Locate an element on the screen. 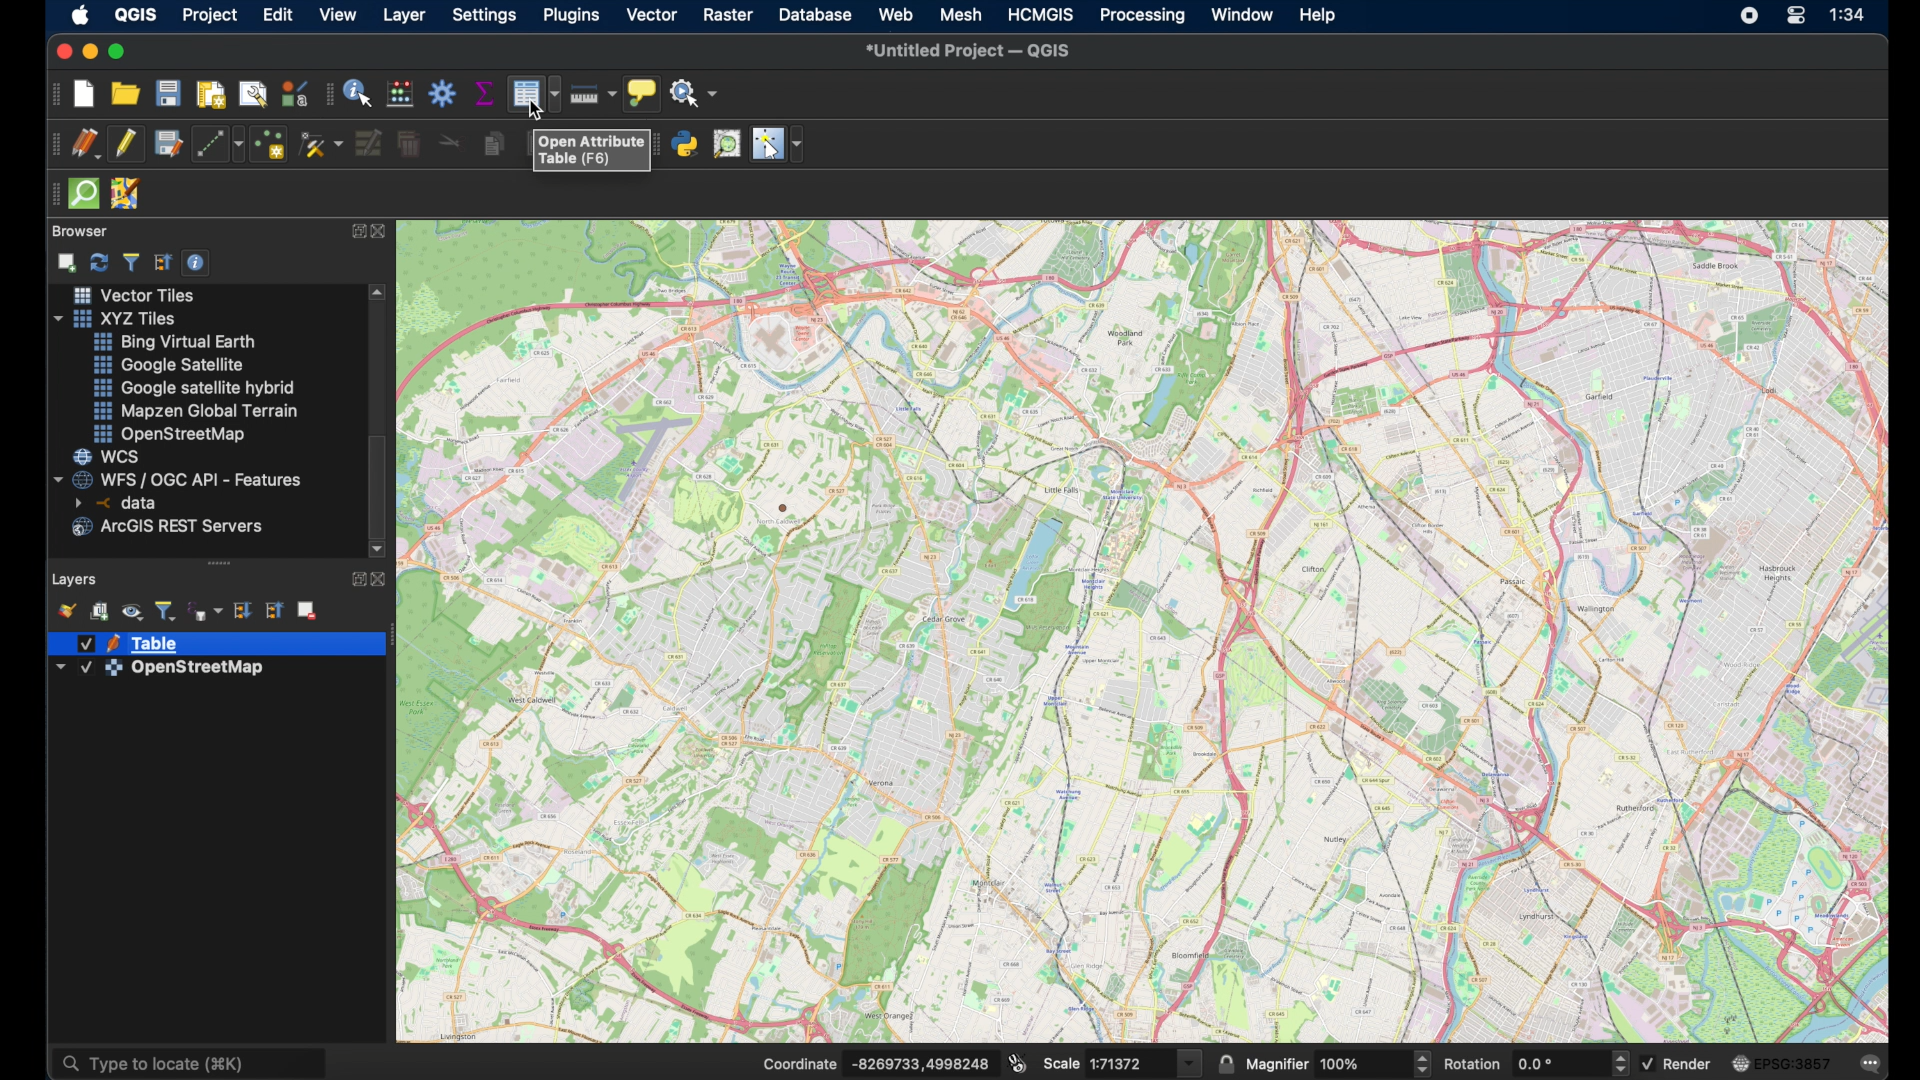 Image resolution: width=1920 pixels, height=1080 pixels. screen recording icon is located at coordinates (1748, 18).